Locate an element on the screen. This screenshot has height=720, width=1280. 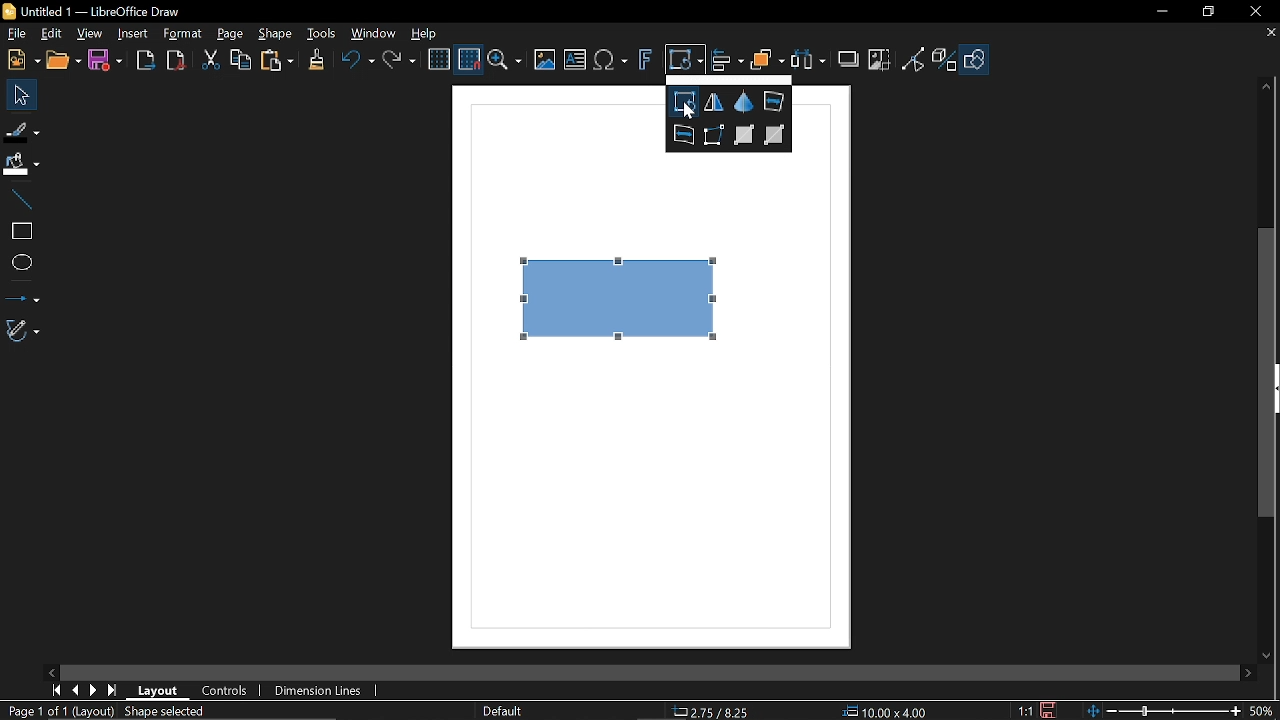
Fill color is located at coordinates (20, 165).